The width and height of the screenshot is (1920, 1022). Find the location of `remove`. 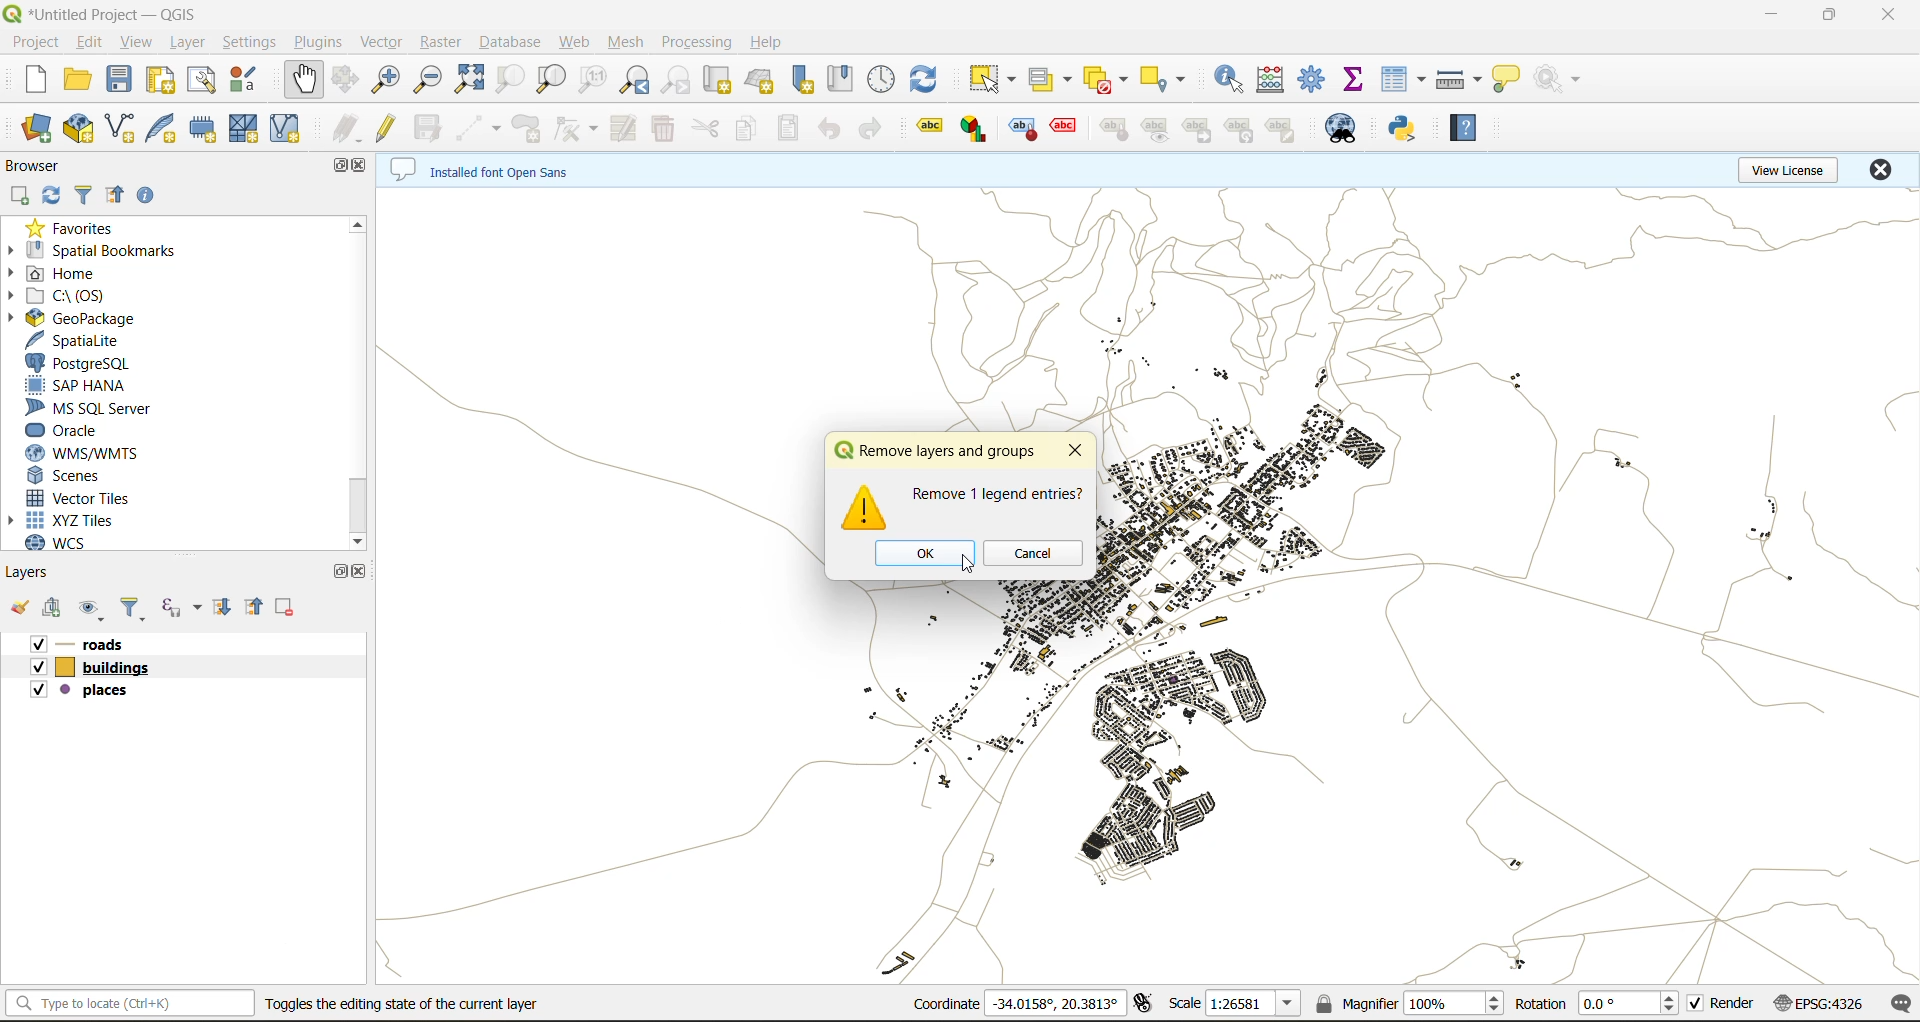

remove is located at coordinates (285, 608).